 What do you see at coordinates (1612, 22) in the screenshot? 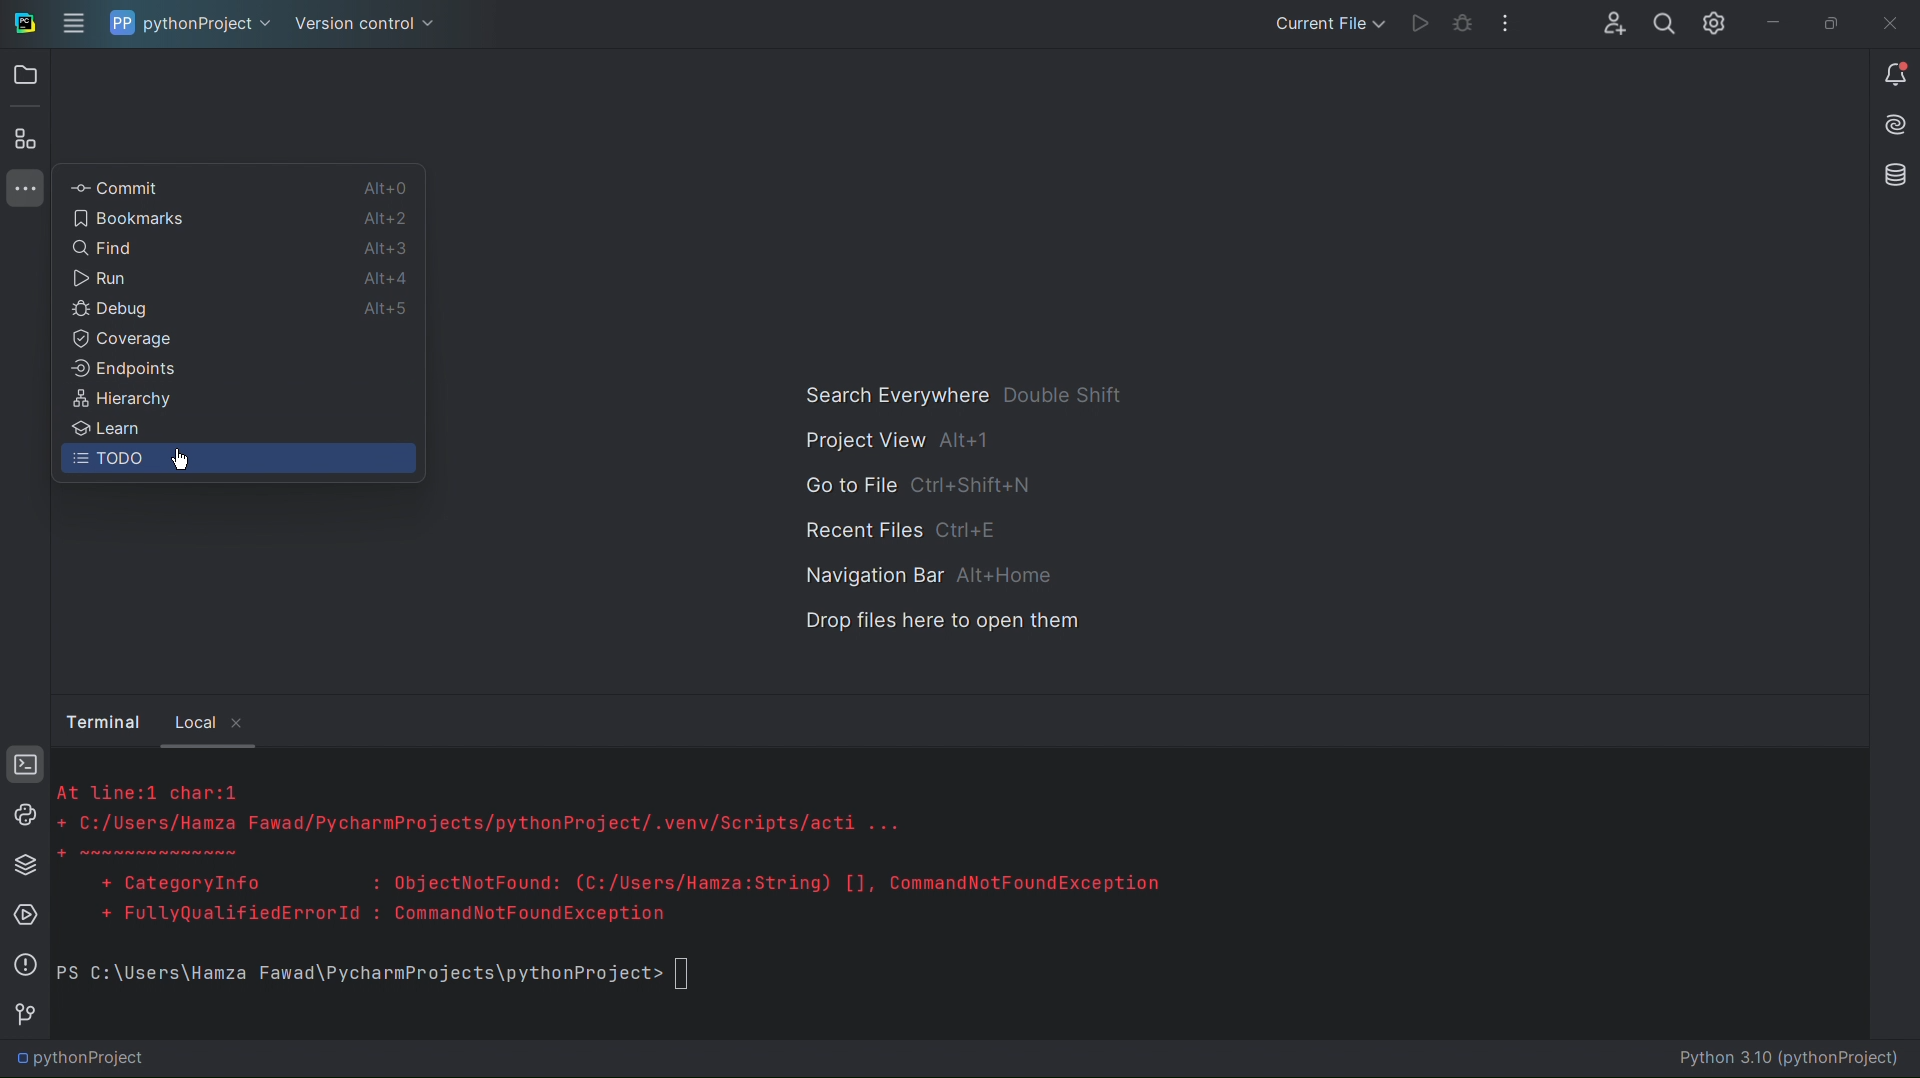
I see `Account` at bounding box center [1612, 22].